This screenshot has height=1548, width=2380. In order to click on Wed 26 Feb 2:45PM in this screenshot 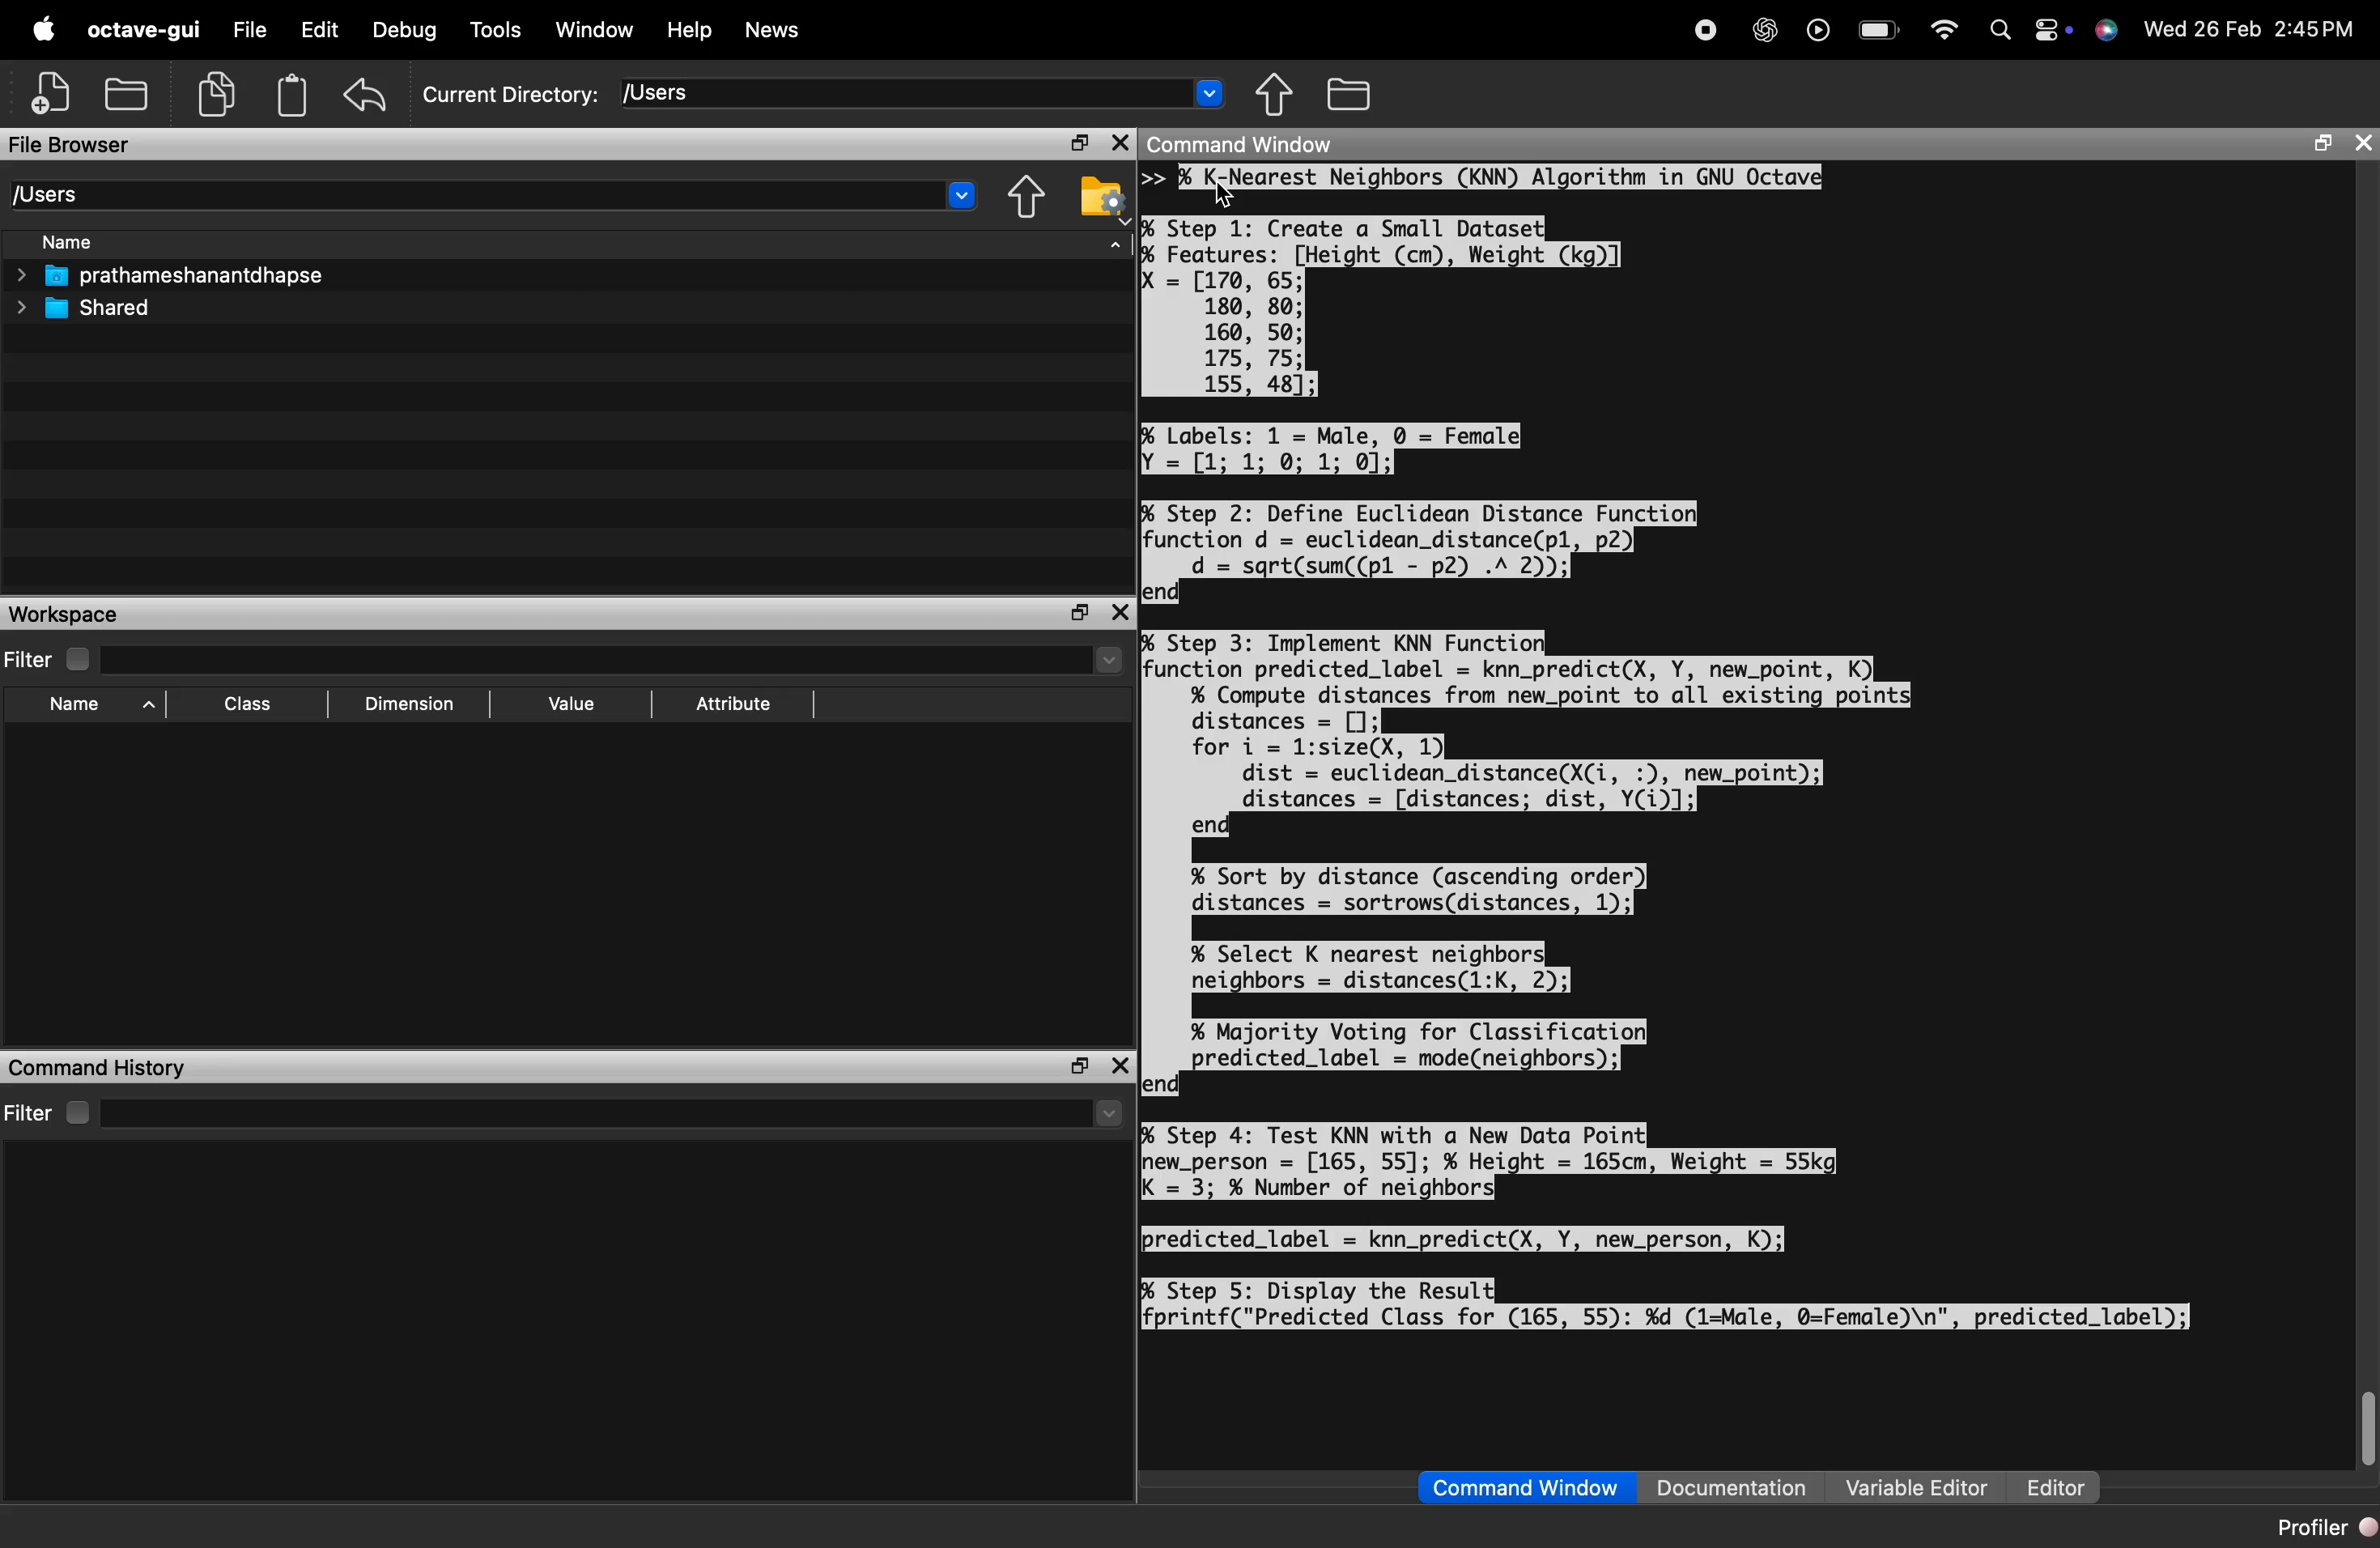, I will do `click(2250, 29)`.